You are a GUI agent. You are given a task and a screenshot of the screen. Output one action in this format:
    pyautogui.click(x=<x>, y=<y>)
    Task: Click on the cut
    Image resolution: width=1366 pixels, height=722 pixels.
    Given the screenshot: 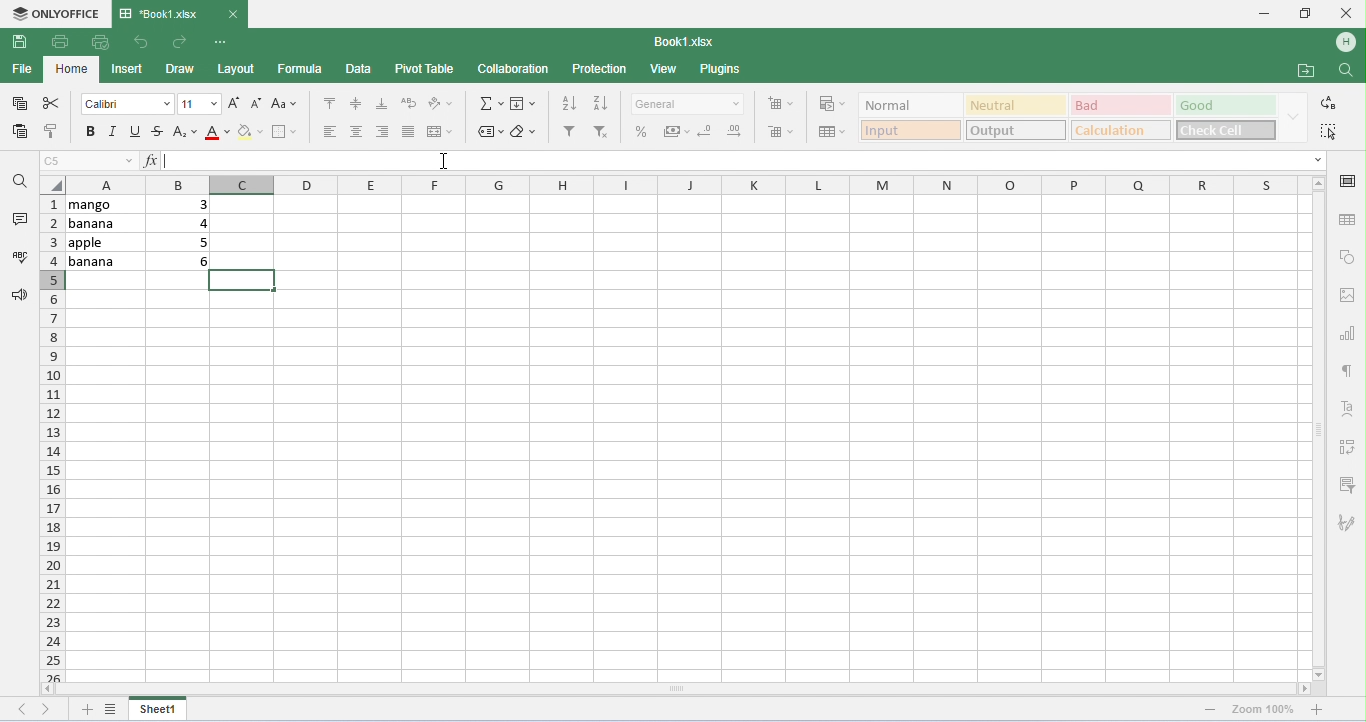 What is the action you would take?
    pyautogui.click(x=54, y=103)
    